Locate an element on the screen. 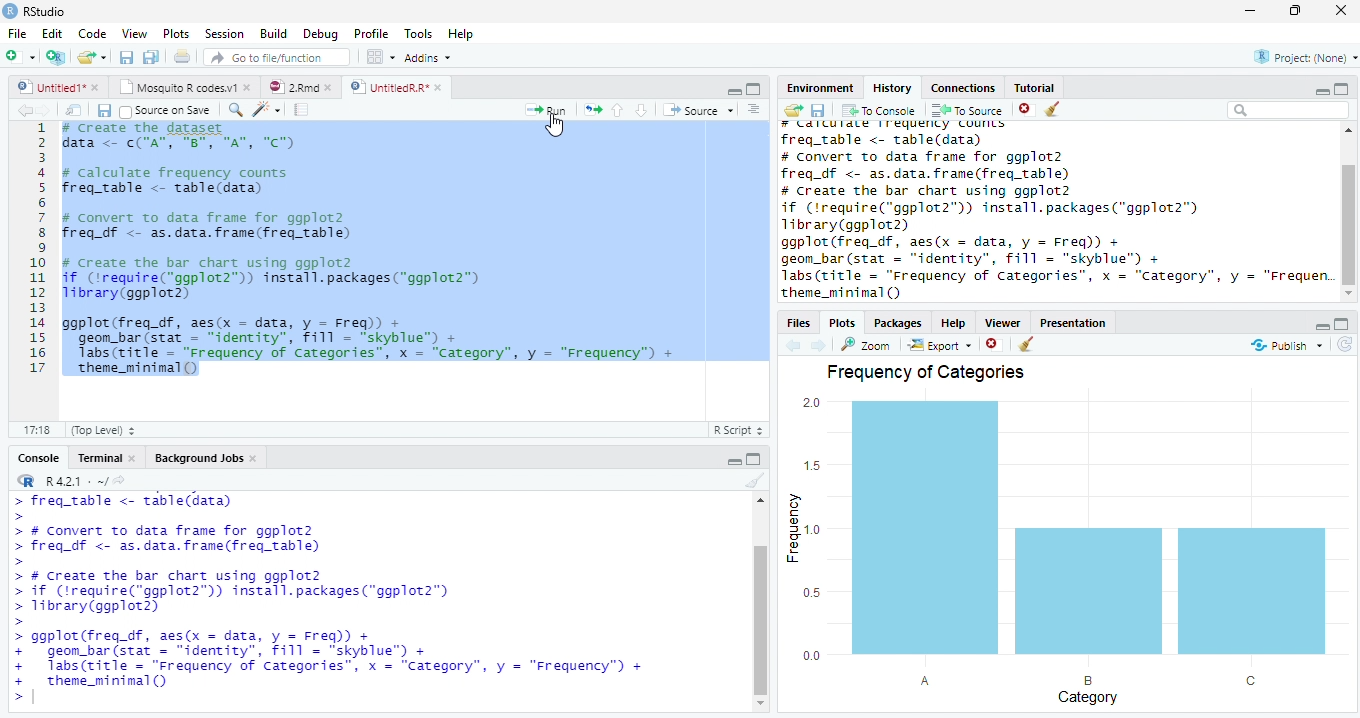  Code is located at coordinates (96, 34).